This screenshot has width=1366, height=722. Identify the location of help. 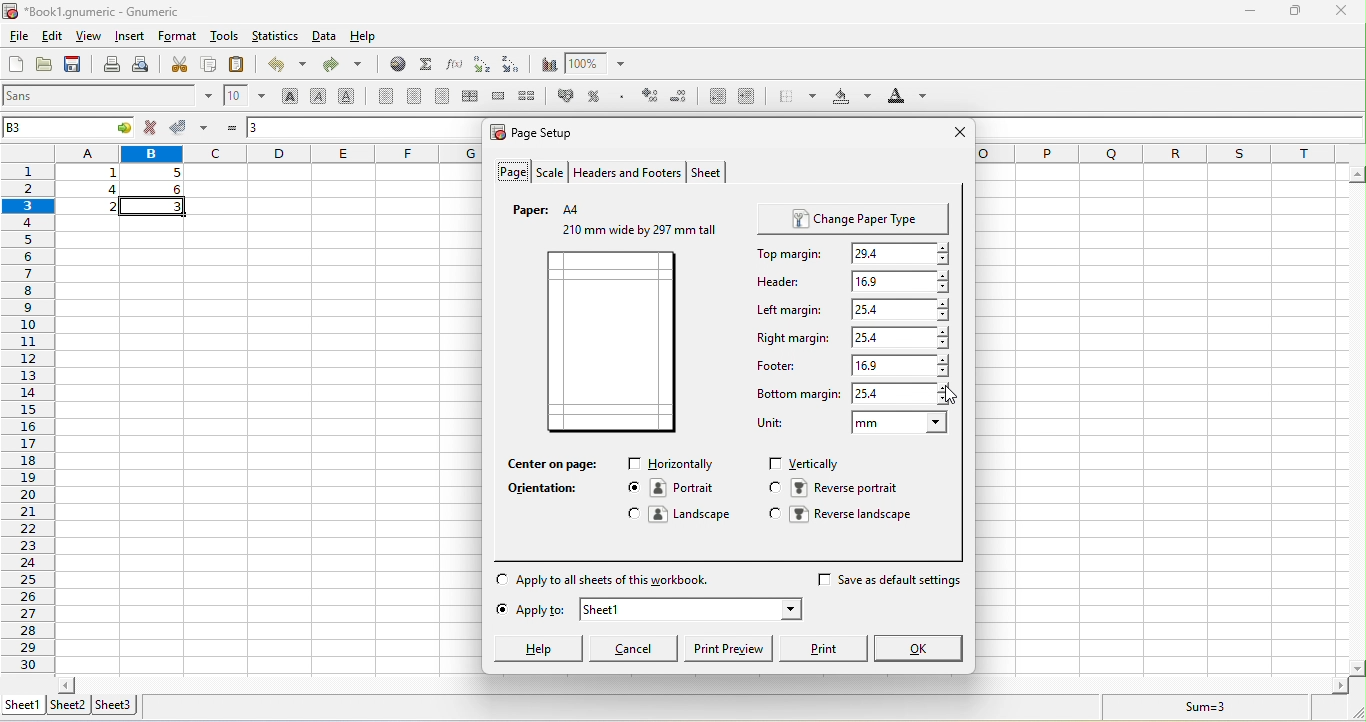
(377, 39).